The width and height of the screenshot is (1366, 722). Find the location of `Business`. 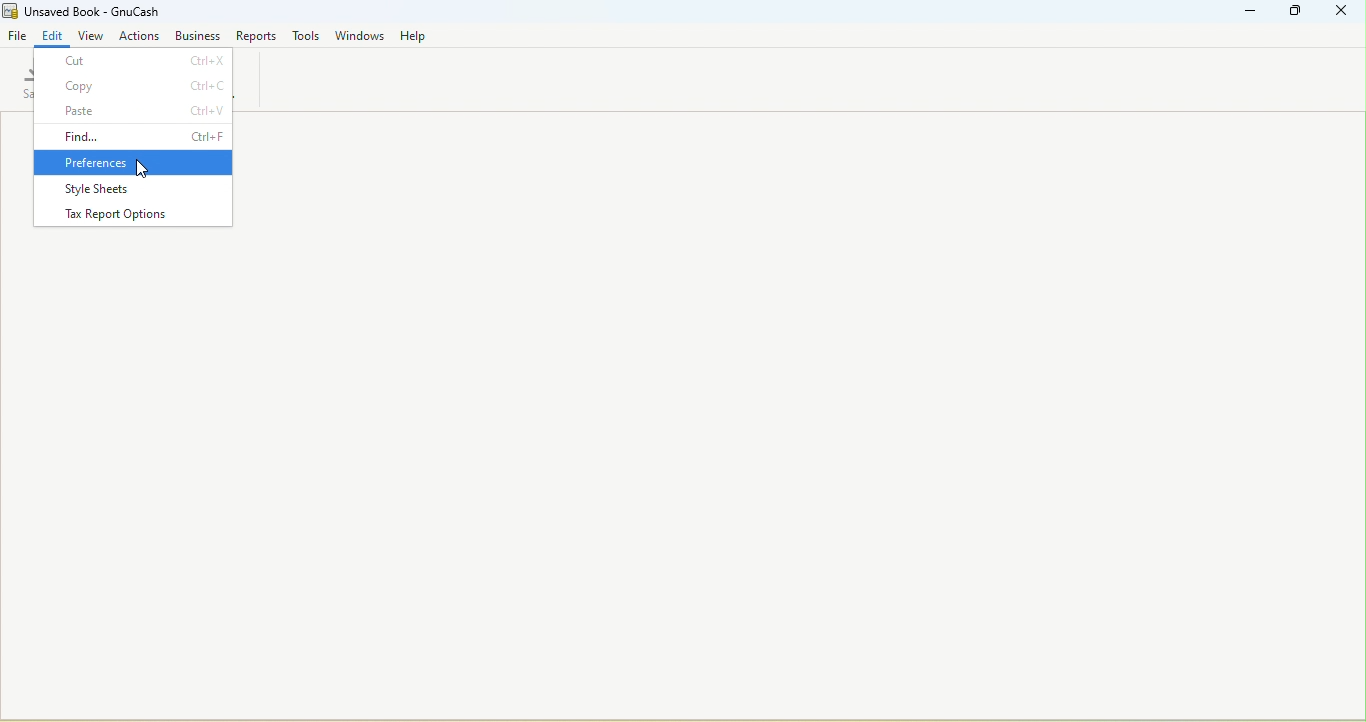

Business is located at coordinates (200, 36).